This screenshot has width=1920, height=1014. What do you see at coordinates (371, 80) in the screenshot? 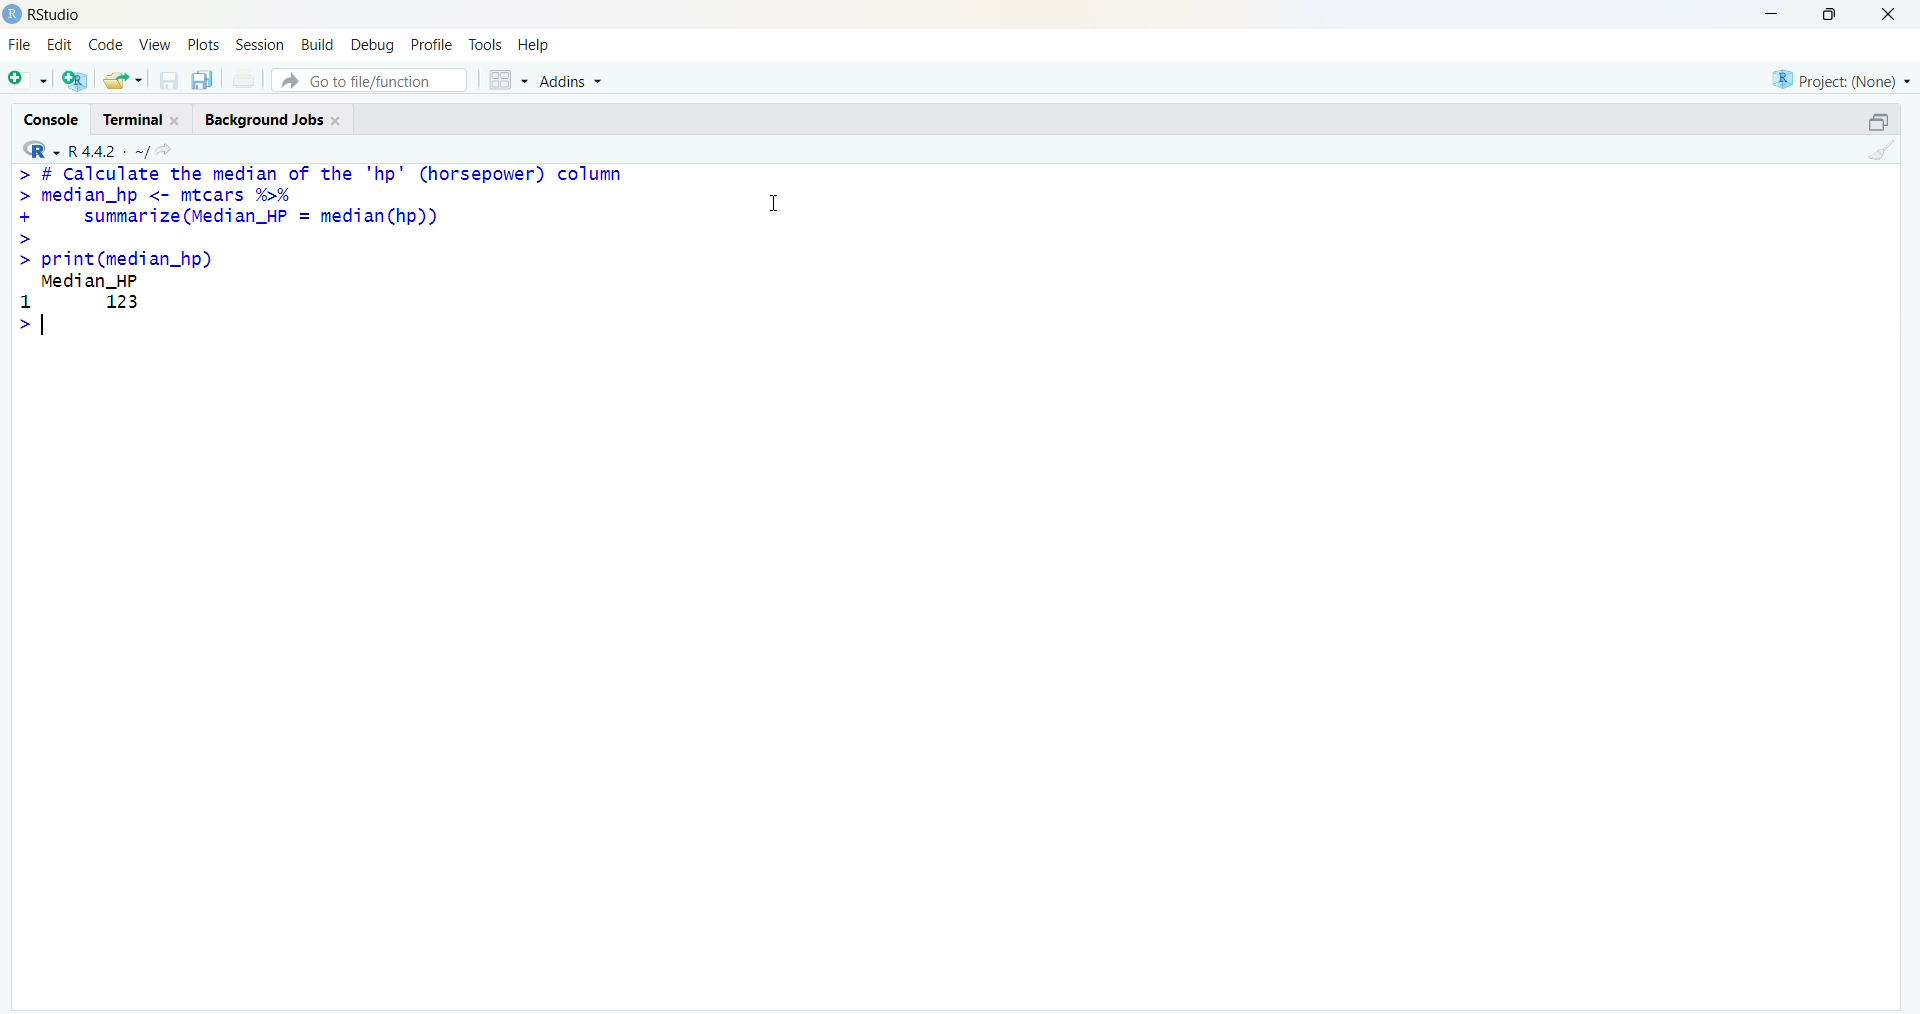
I see `go to file/function` at bounding box center [371, 80].